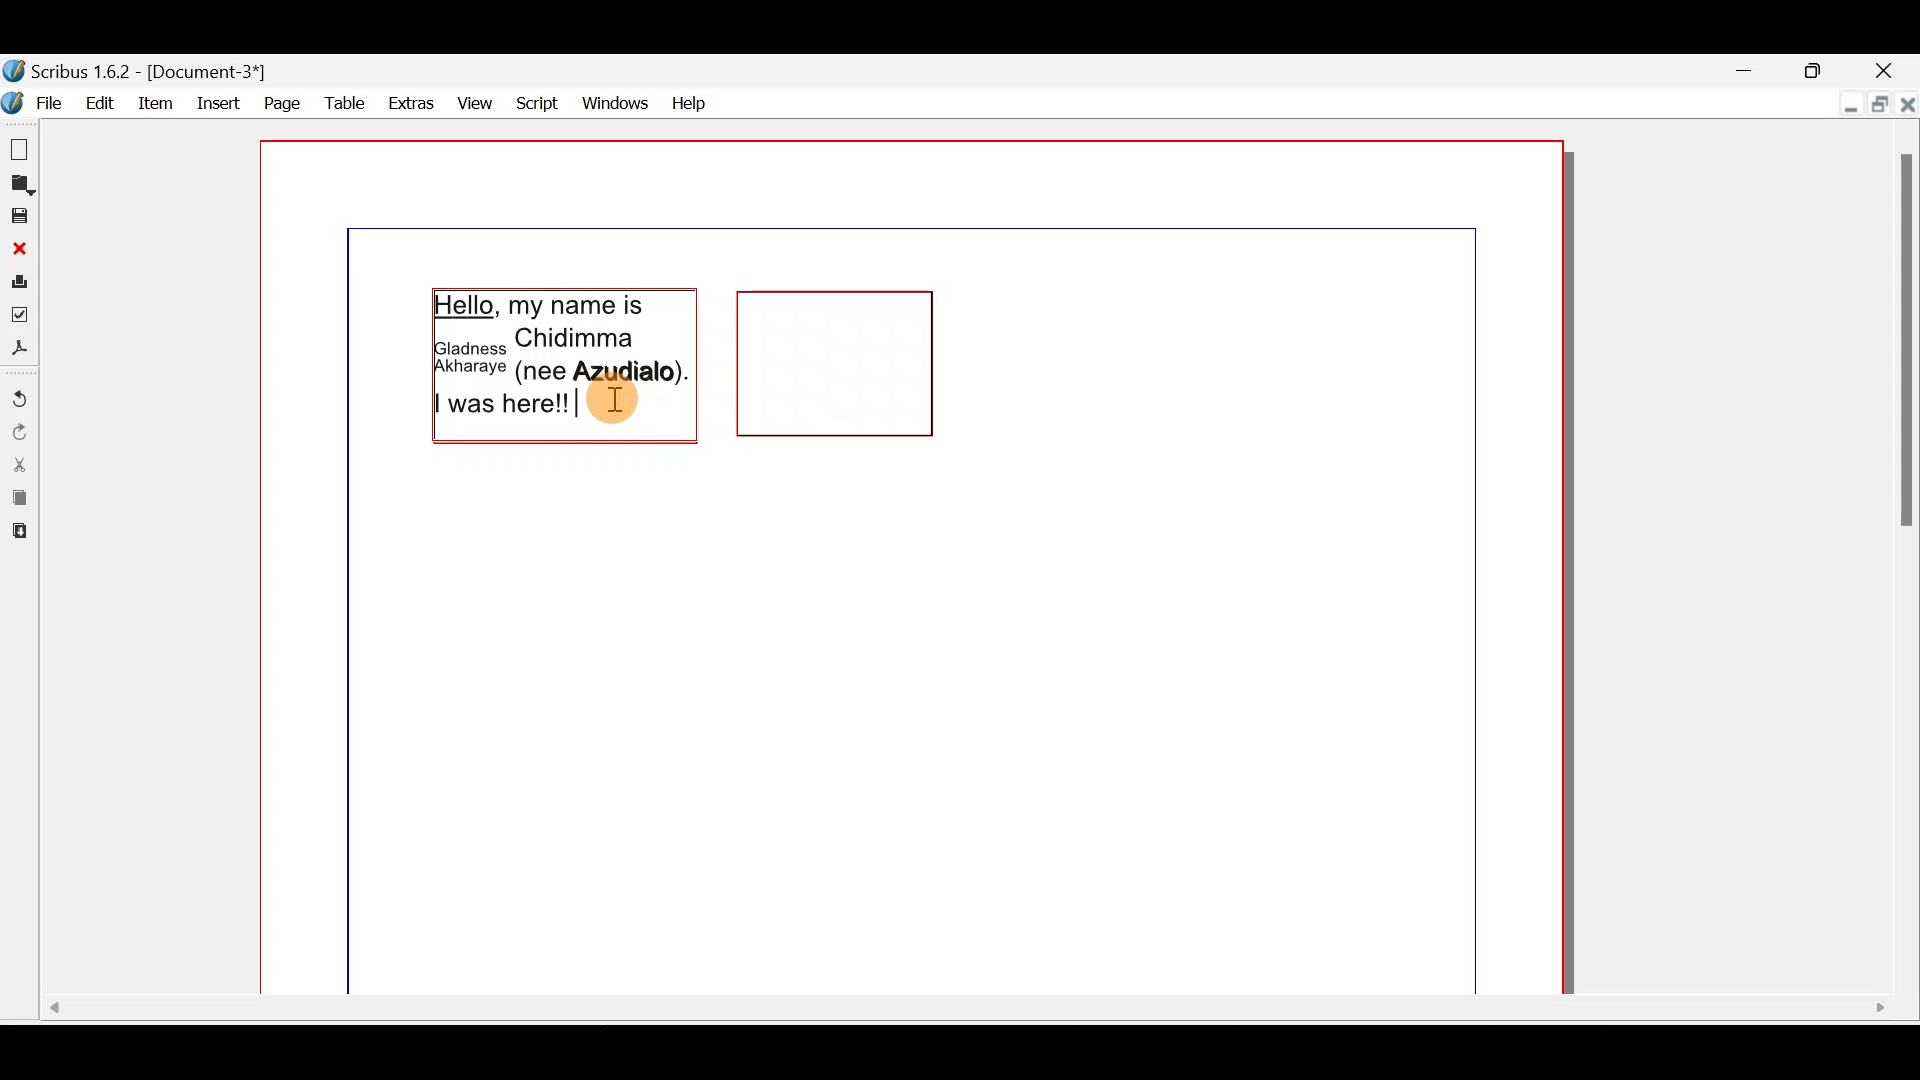 This screenshot has width=1920, height=1080. What do you see at coordinates (101, 103) in the screenshot?
I see `Edit` at bounding box center [101, 103].